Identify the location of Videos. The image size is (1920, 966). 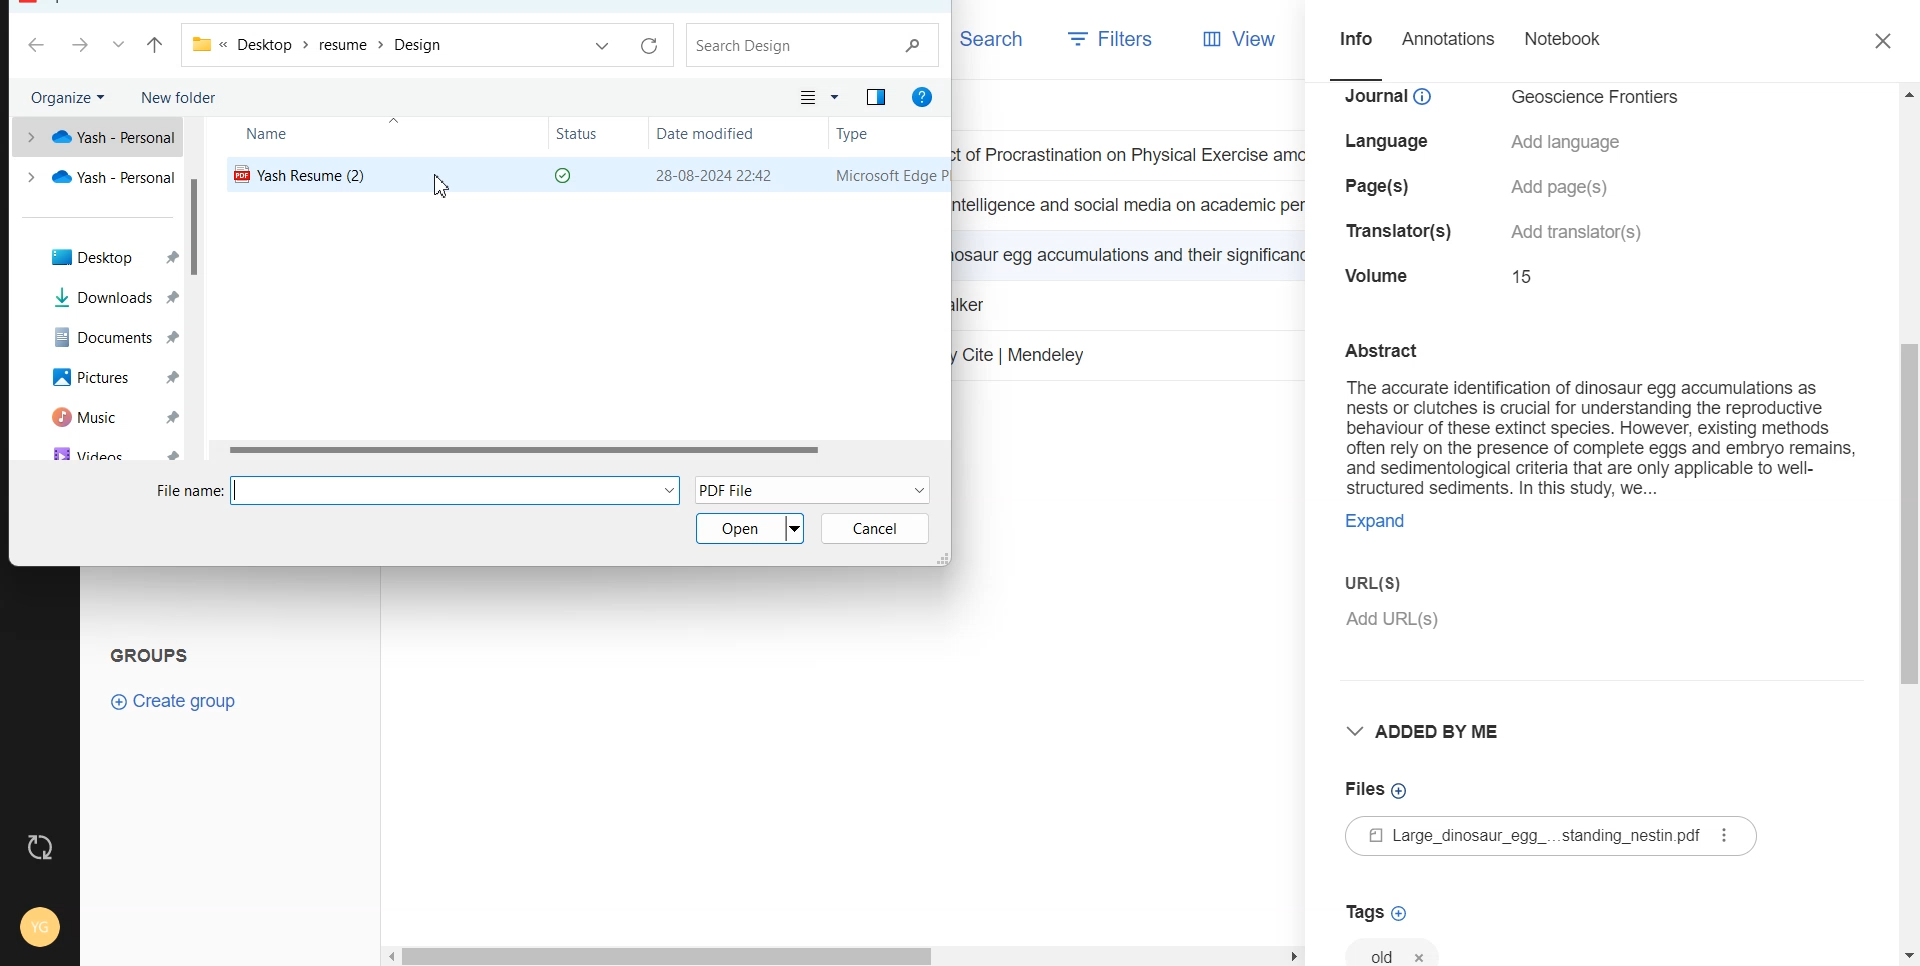
(97, 451).